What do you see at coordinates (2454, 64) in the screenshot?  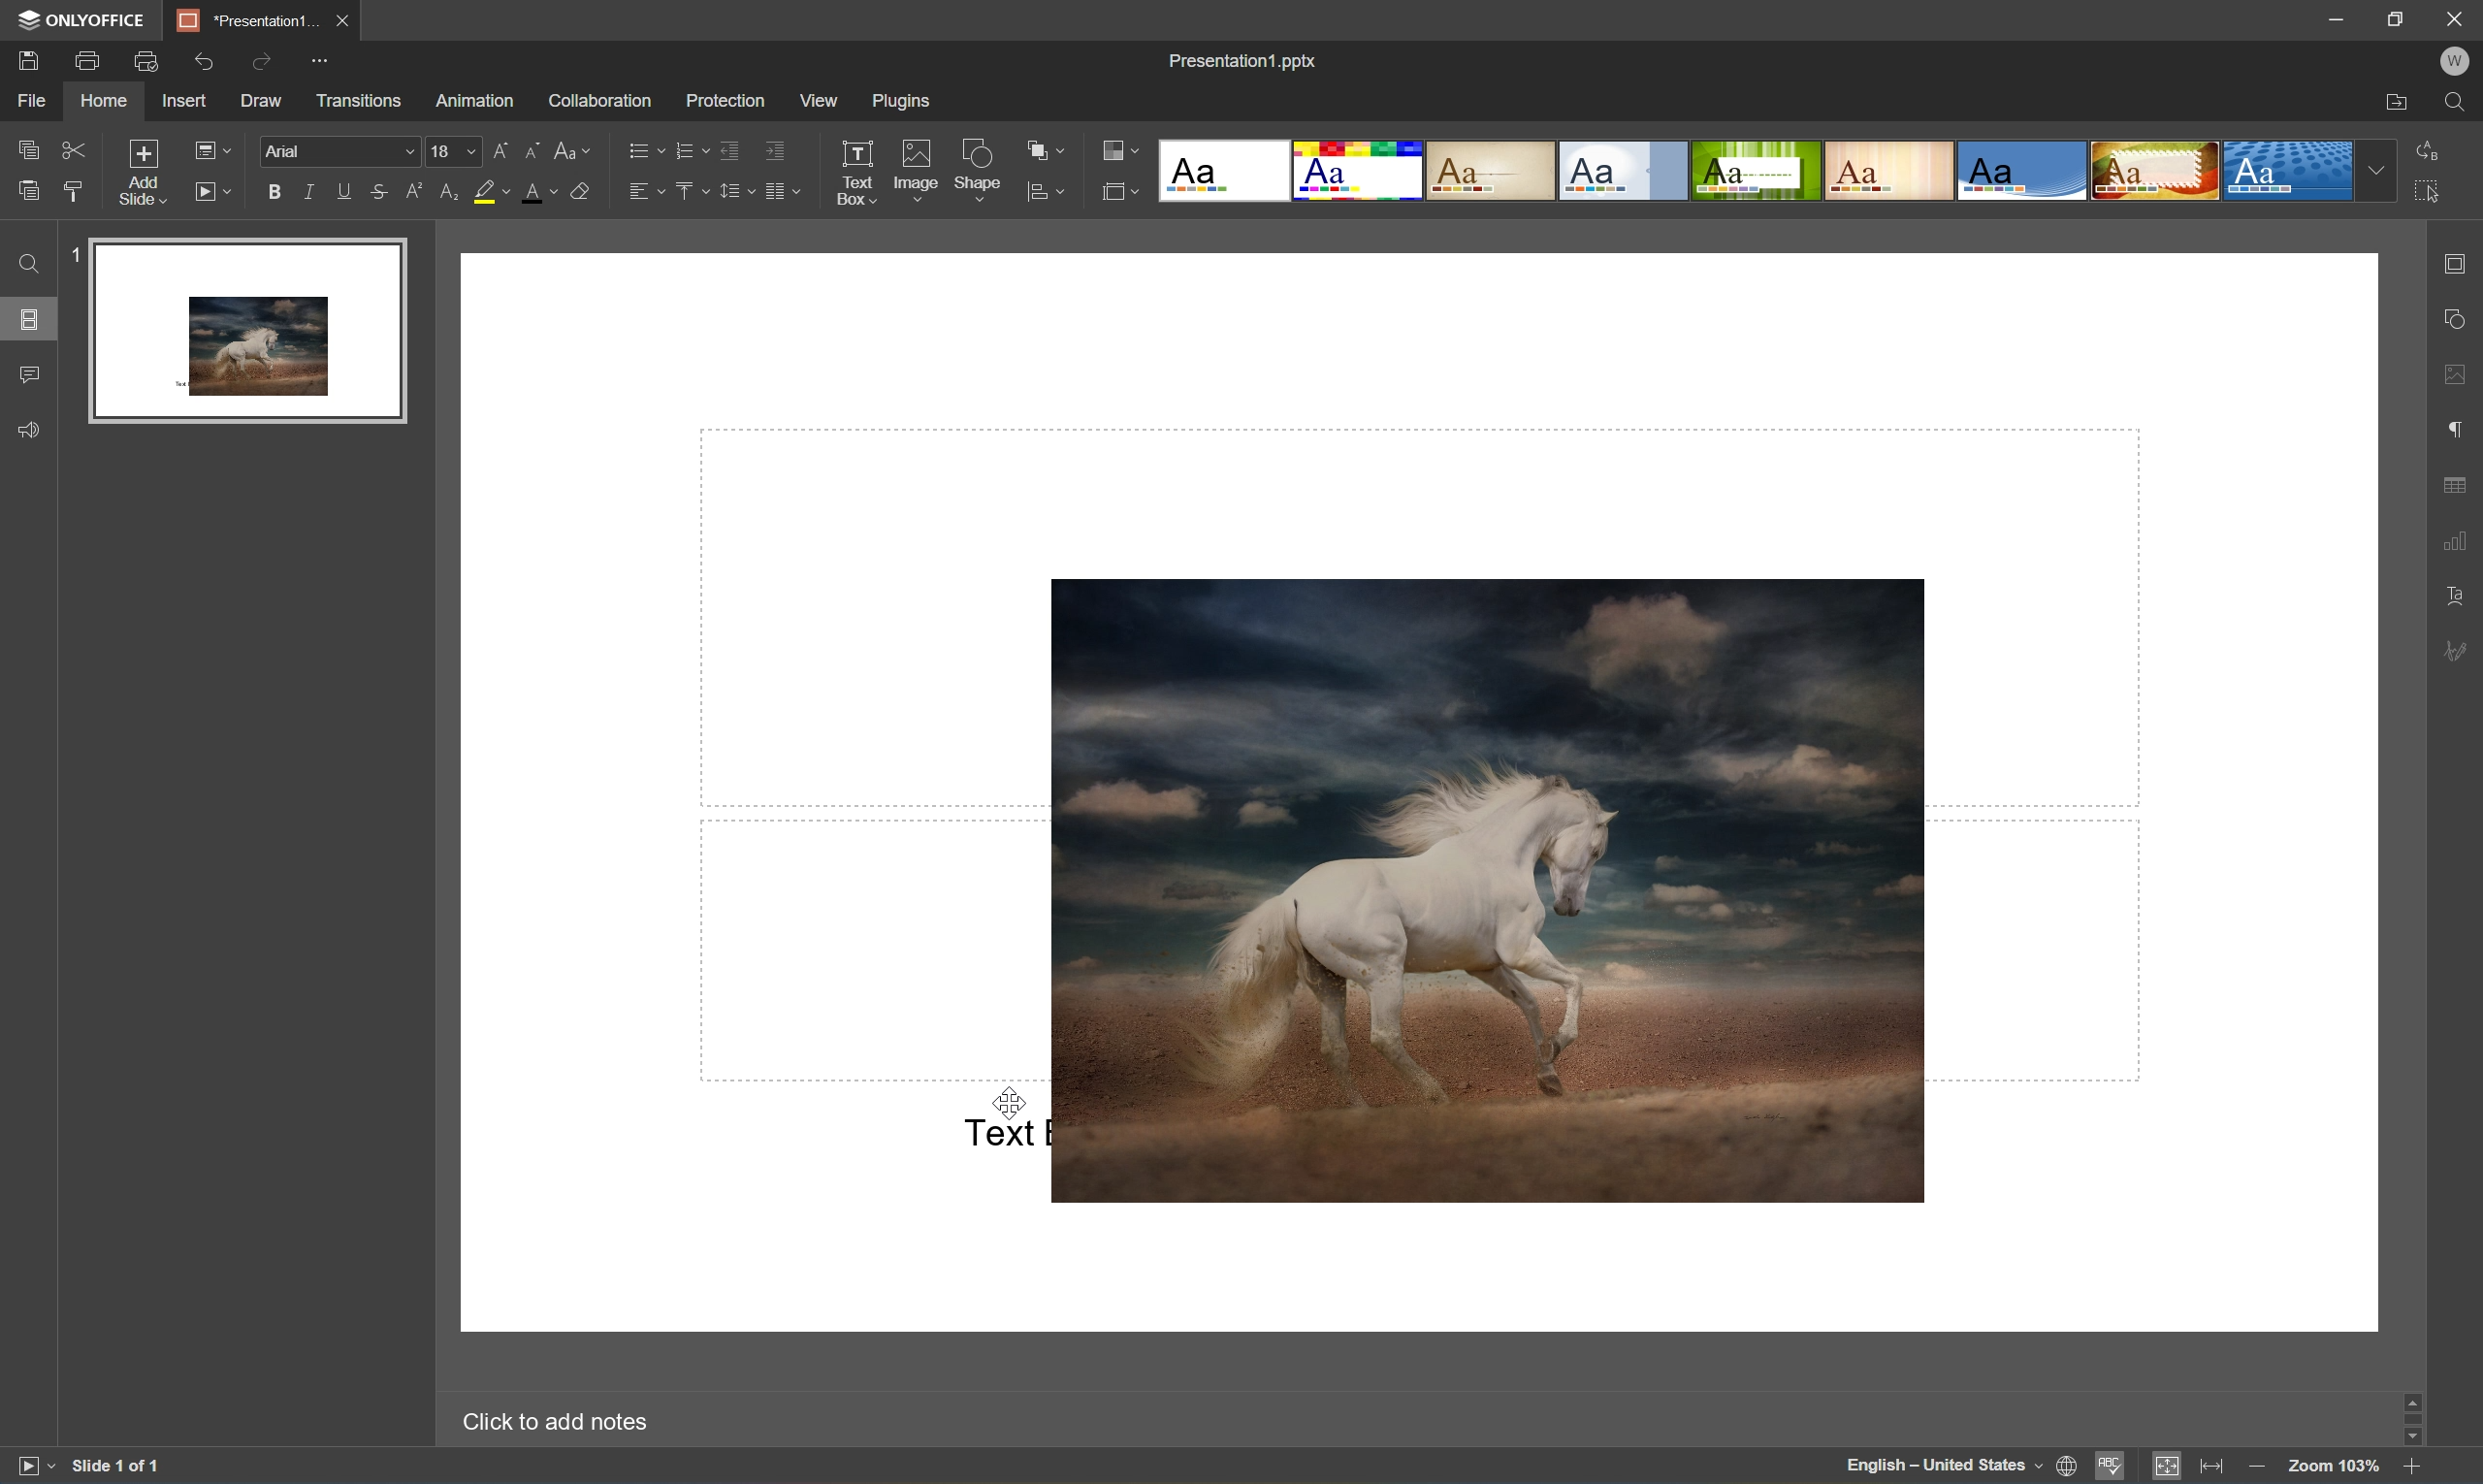 I see `W` at bounding box center [2454, 64].